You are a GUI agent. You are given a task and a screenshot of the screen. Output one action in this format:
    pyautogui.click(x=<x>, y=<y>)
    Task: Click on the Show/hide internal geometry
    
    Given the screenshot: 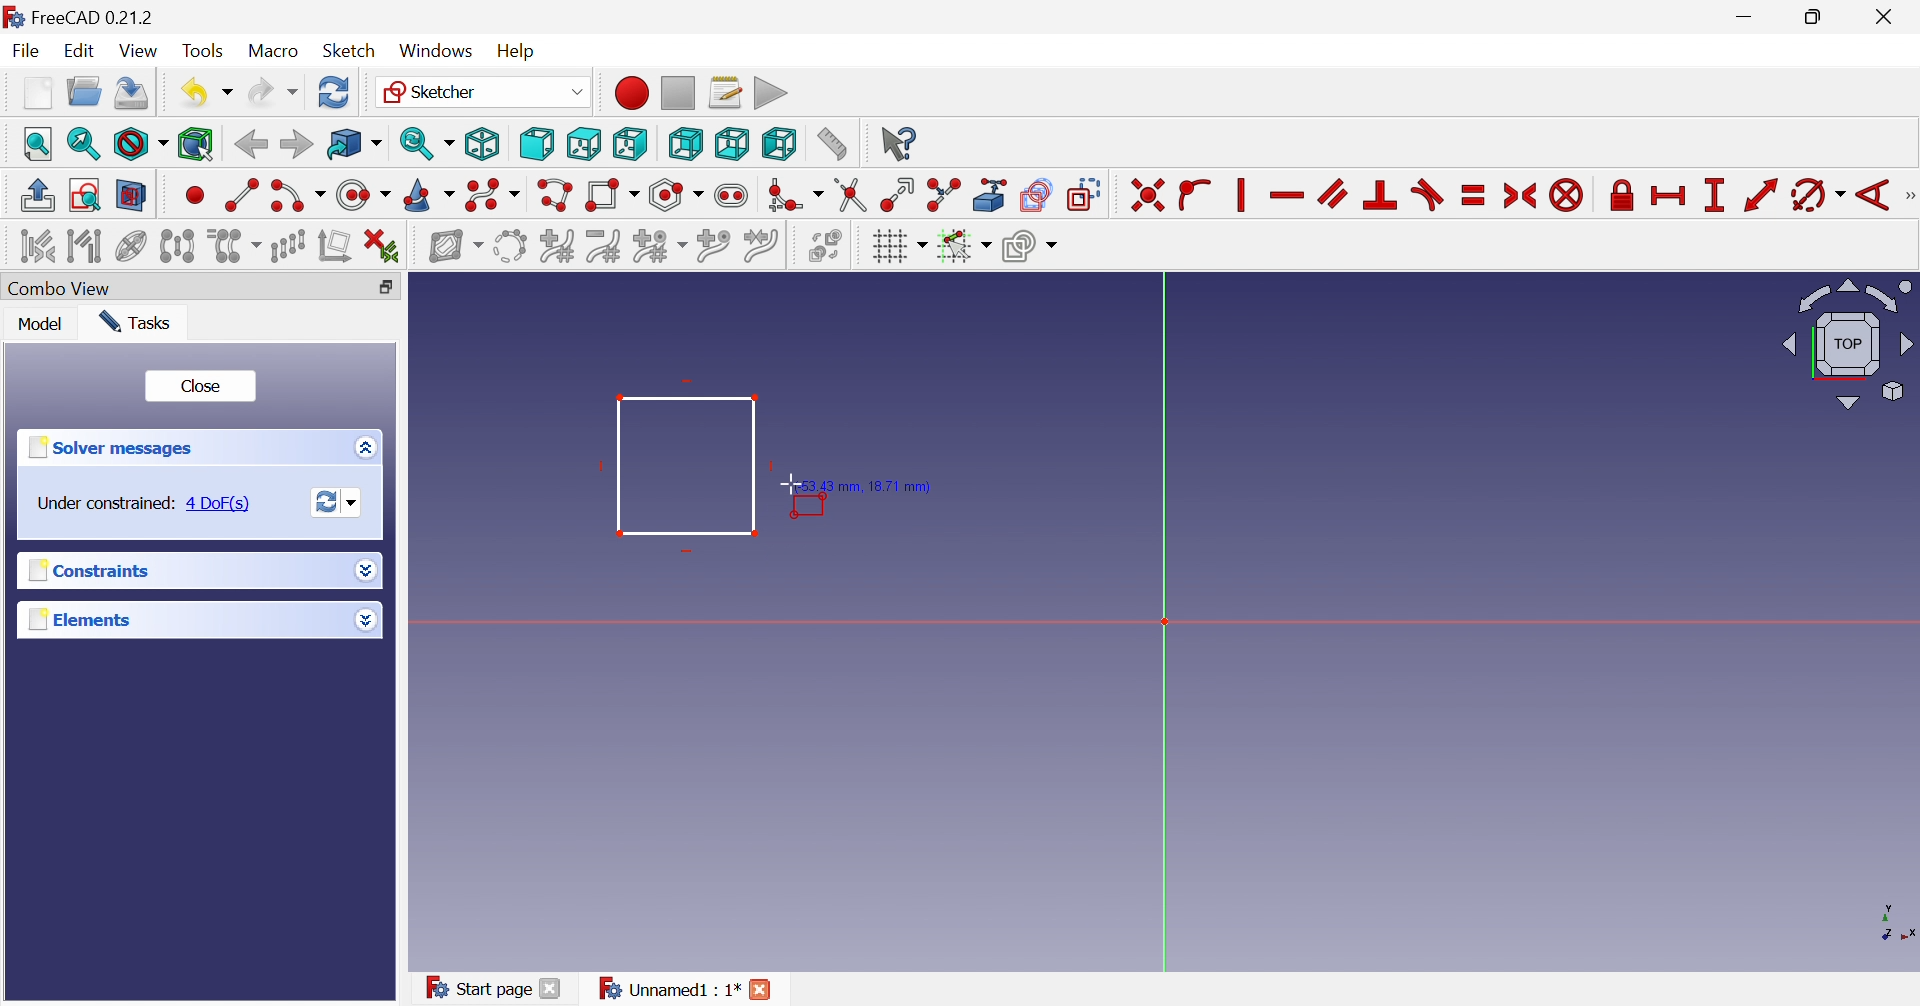 What is the action you would take?
    pyautogui.click(x=129, y=248)
    